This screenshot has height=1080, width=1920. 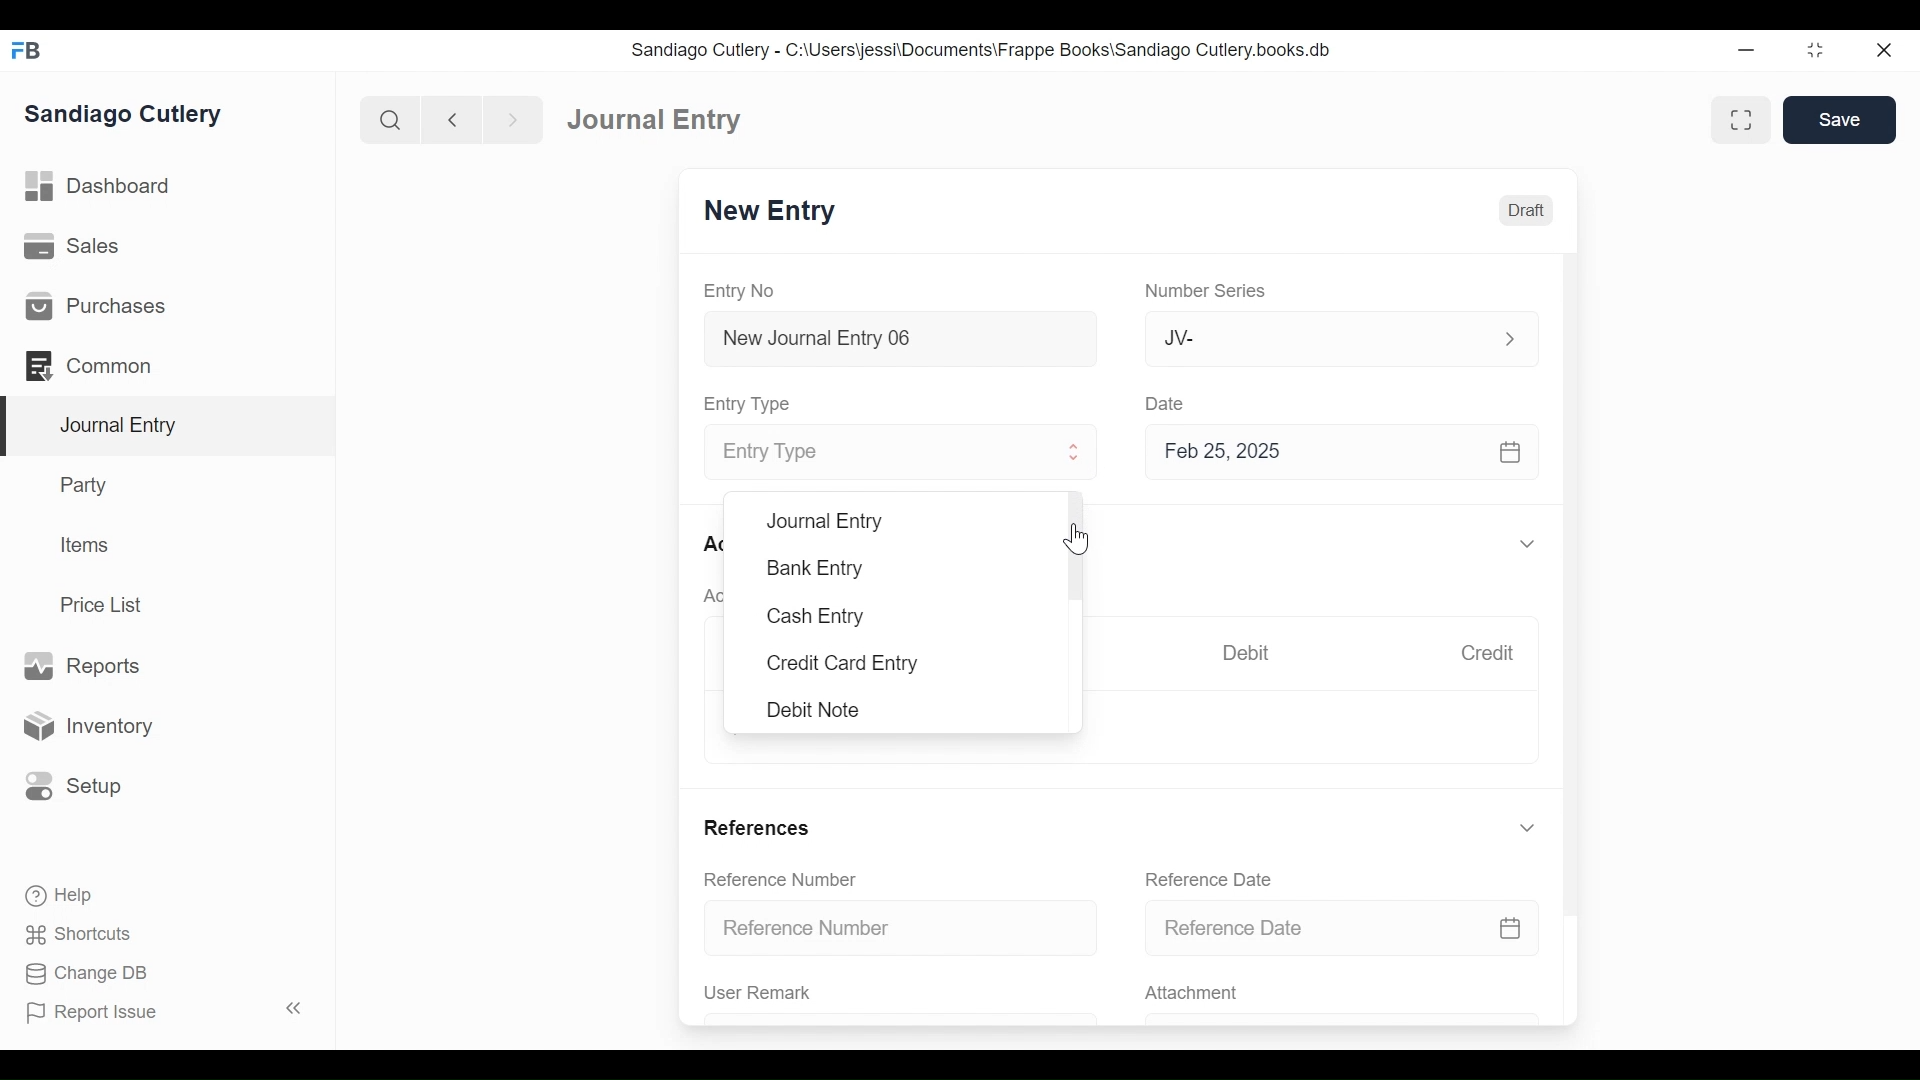 What do you see at coordinates (750, 404) in the screenshot?
I see `Entry Type` at bounding box center [750, 404].